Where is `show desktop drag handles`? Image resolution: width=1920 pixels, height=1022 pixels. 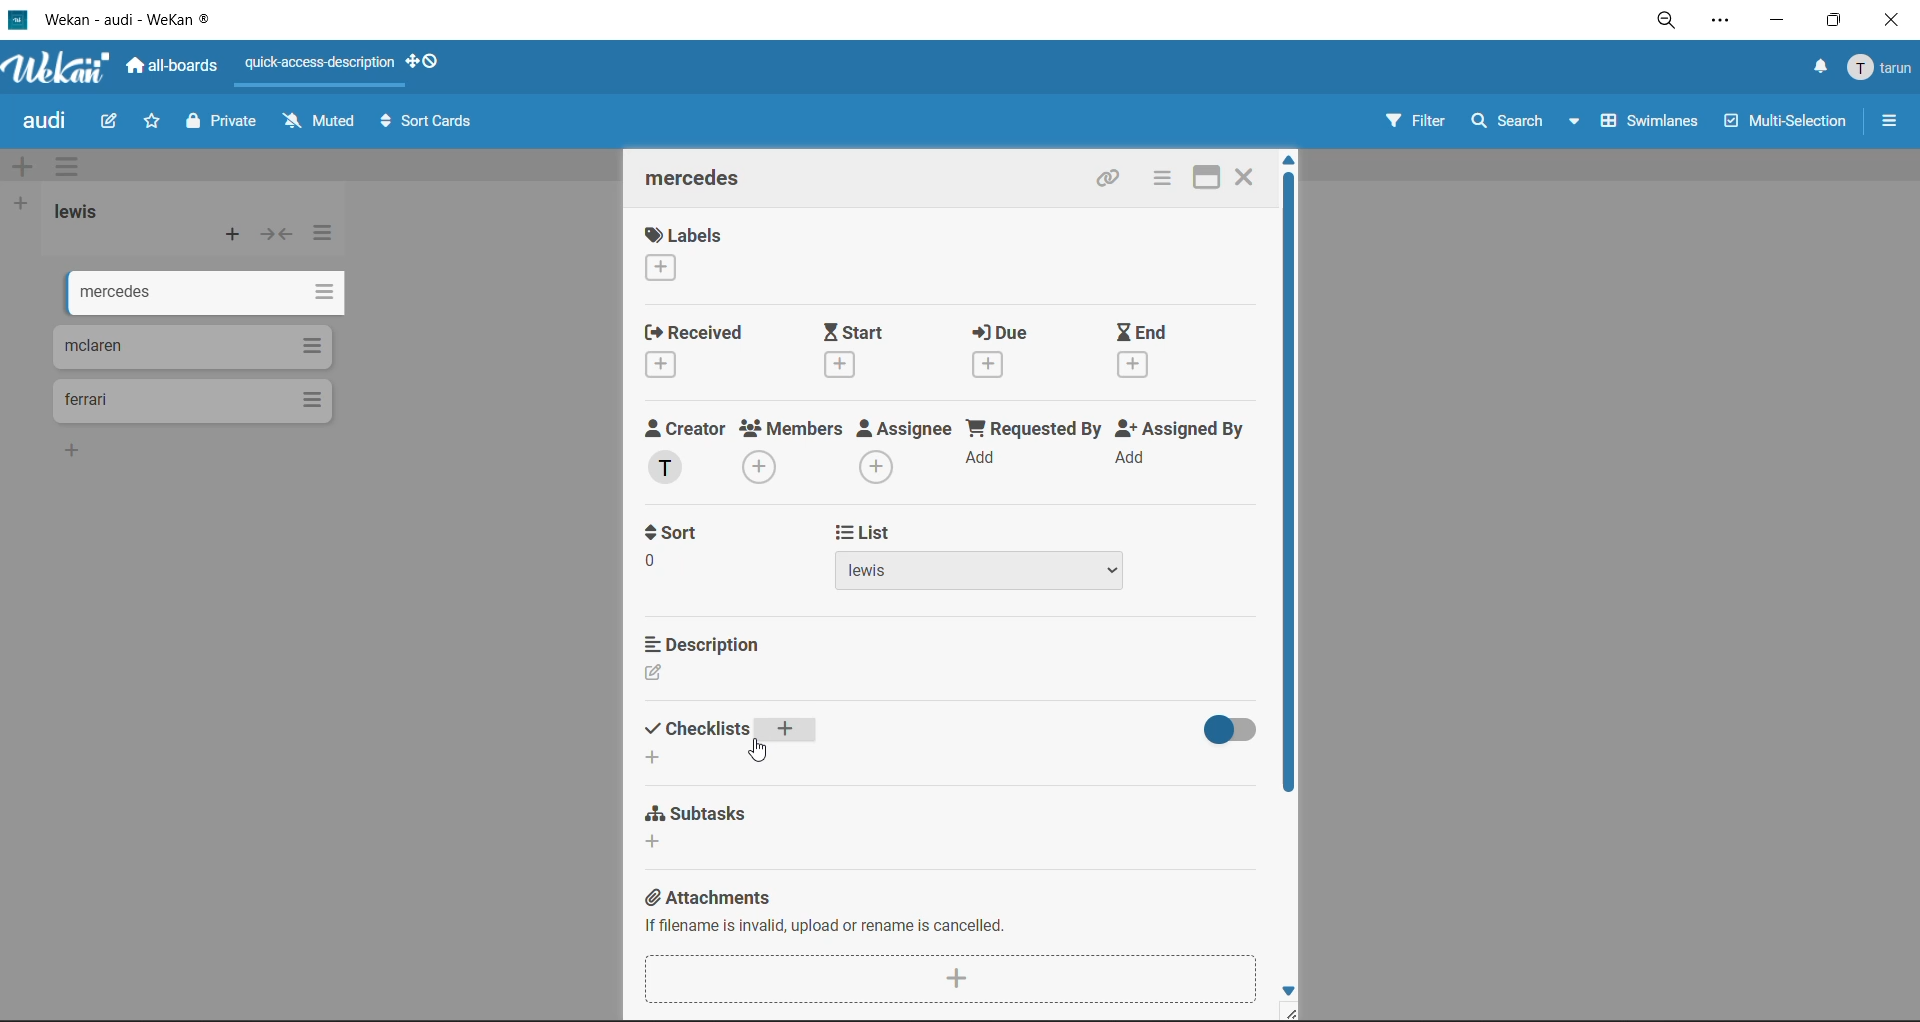
show desktop drag handles is located at coordinates (431, 61).